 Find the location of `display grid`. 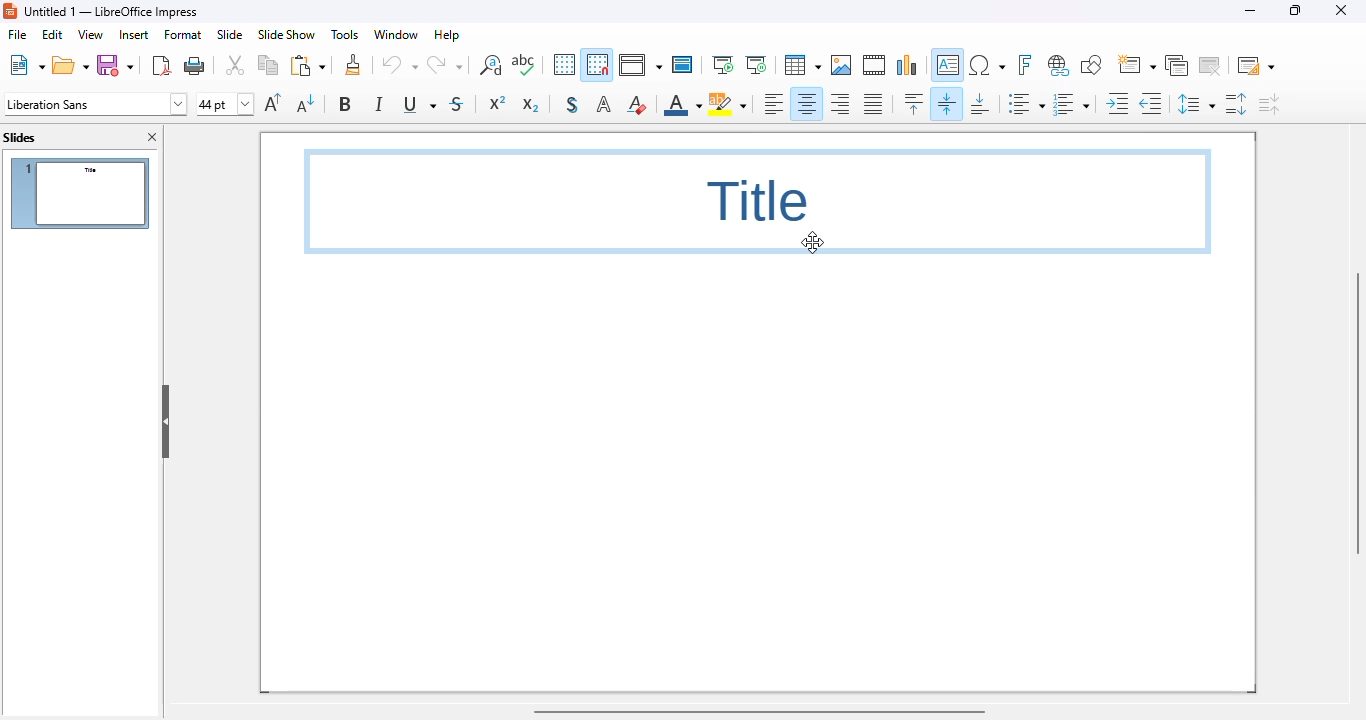

display grid is located at coordinates (564, 64).